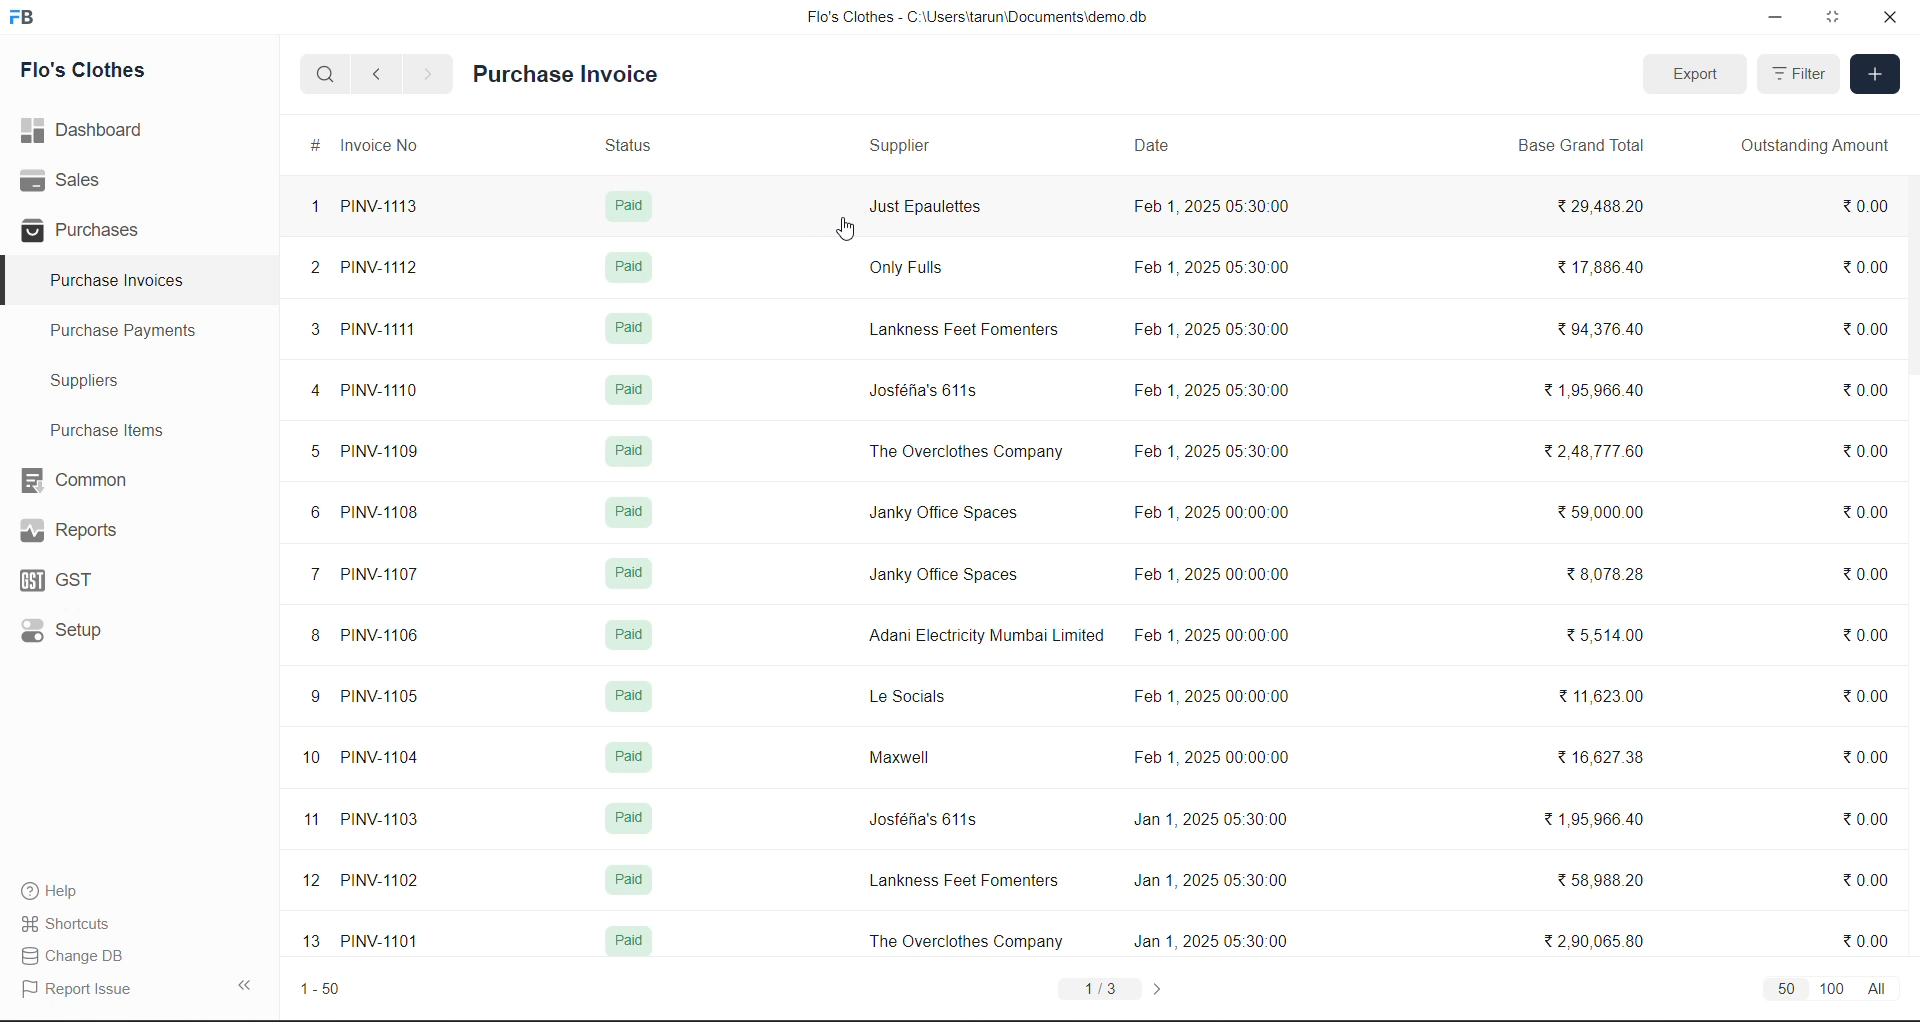  I want to click on window mode, so click(1835, 17).